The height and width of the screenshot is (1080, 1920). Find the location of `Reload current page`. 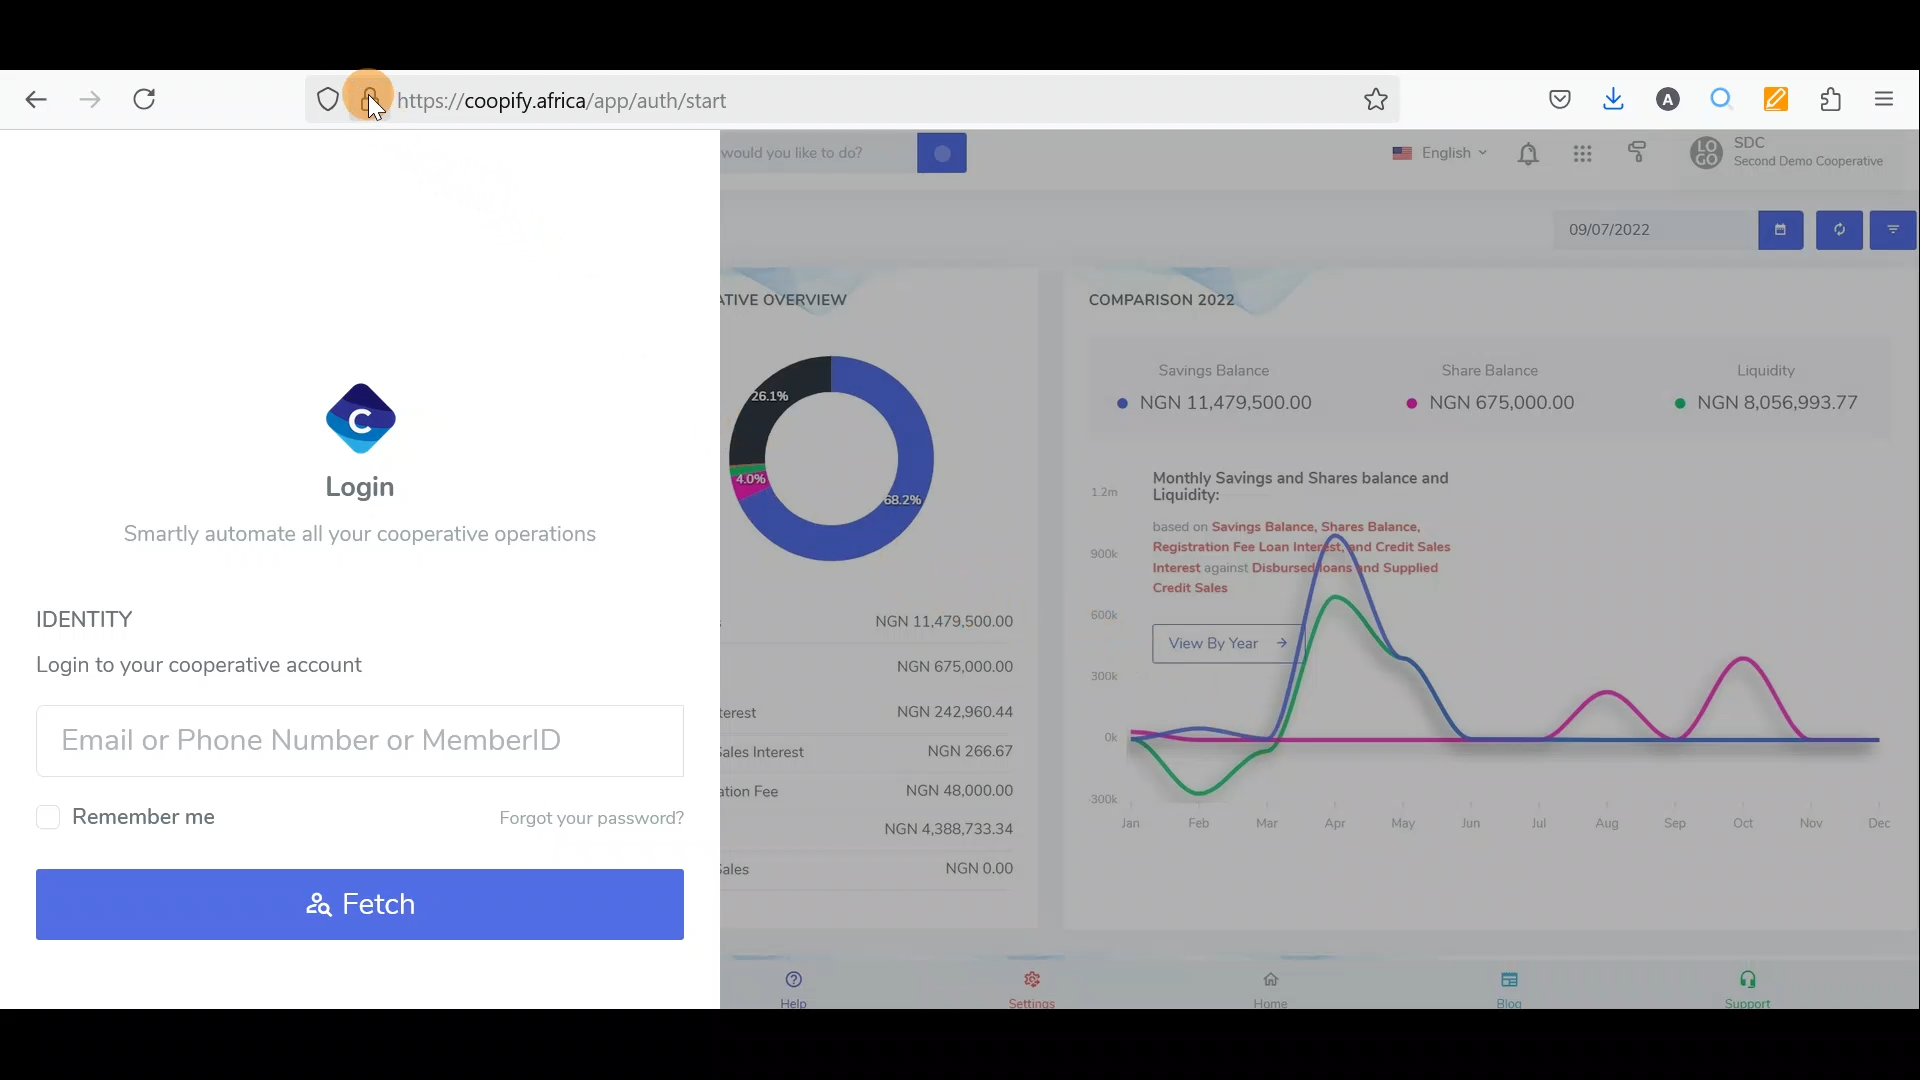

Reload current page is located at coordinates (153, 99).